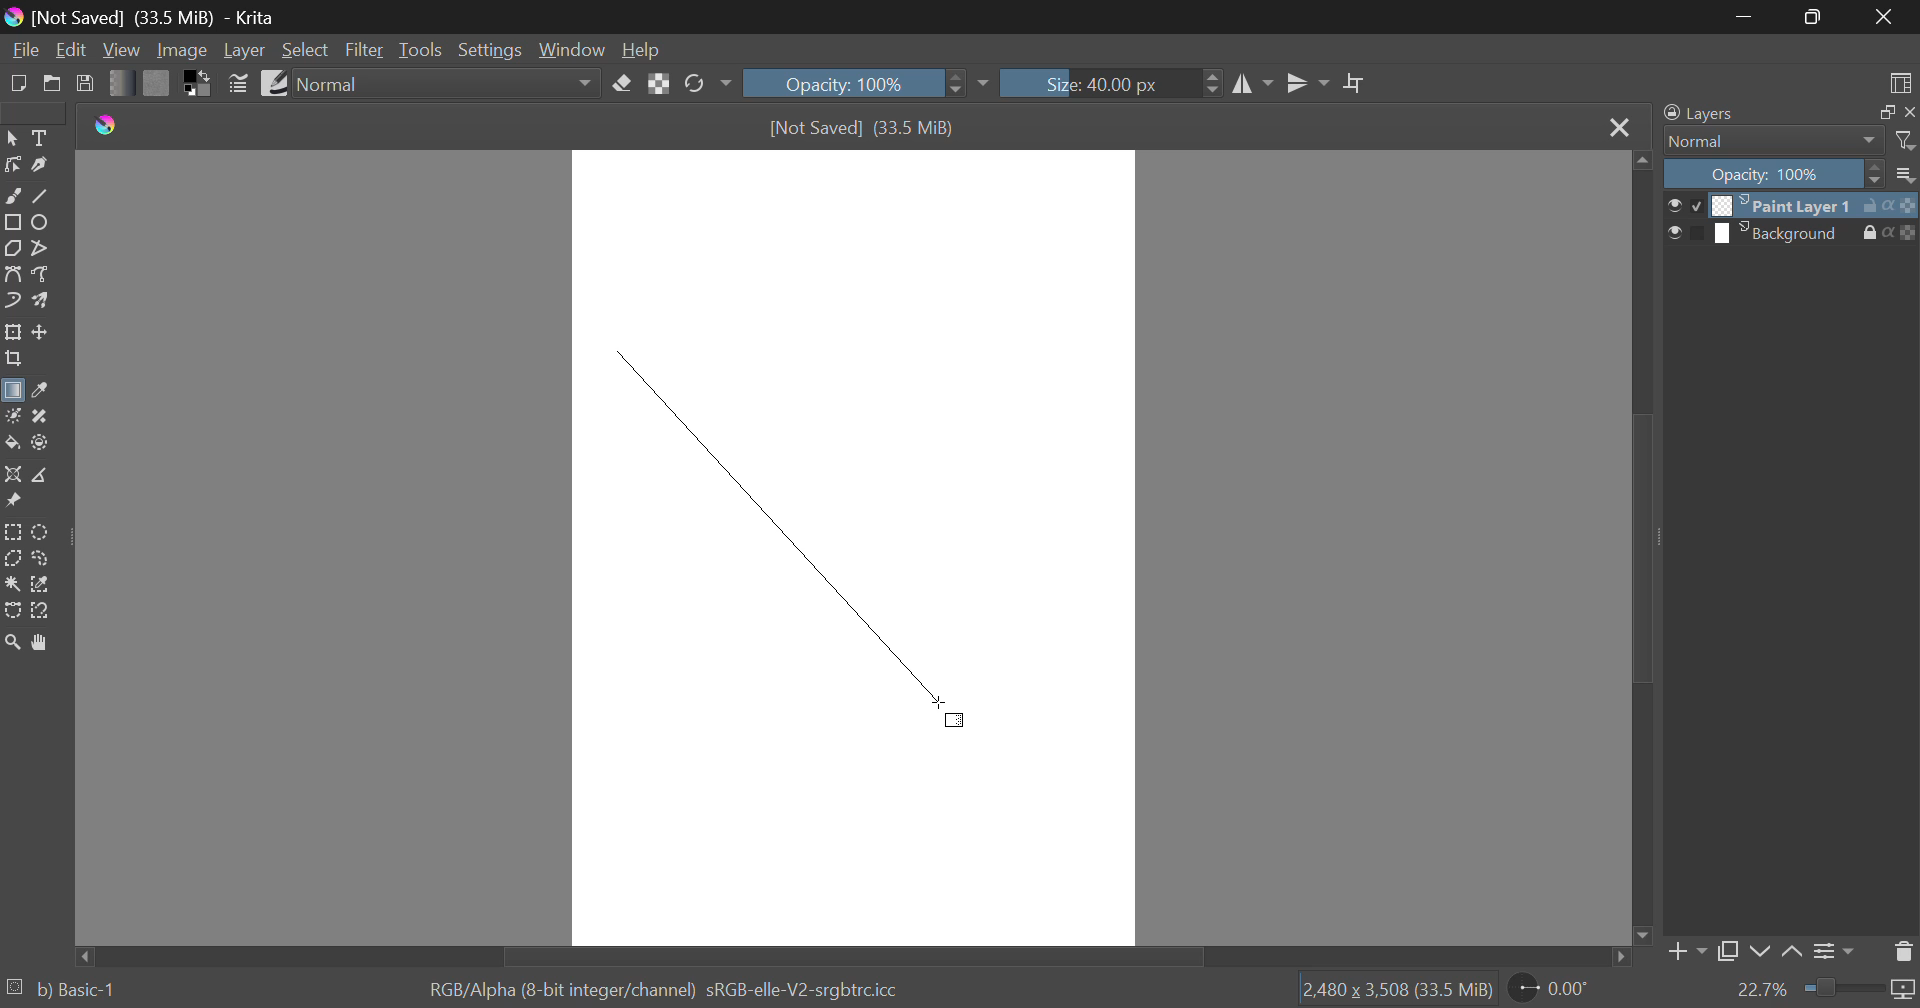 This screenshot has width=1920, height=1008. Describe the element at coordinates (12, 222) in the screenshot. I see `Rectangle` at that location.